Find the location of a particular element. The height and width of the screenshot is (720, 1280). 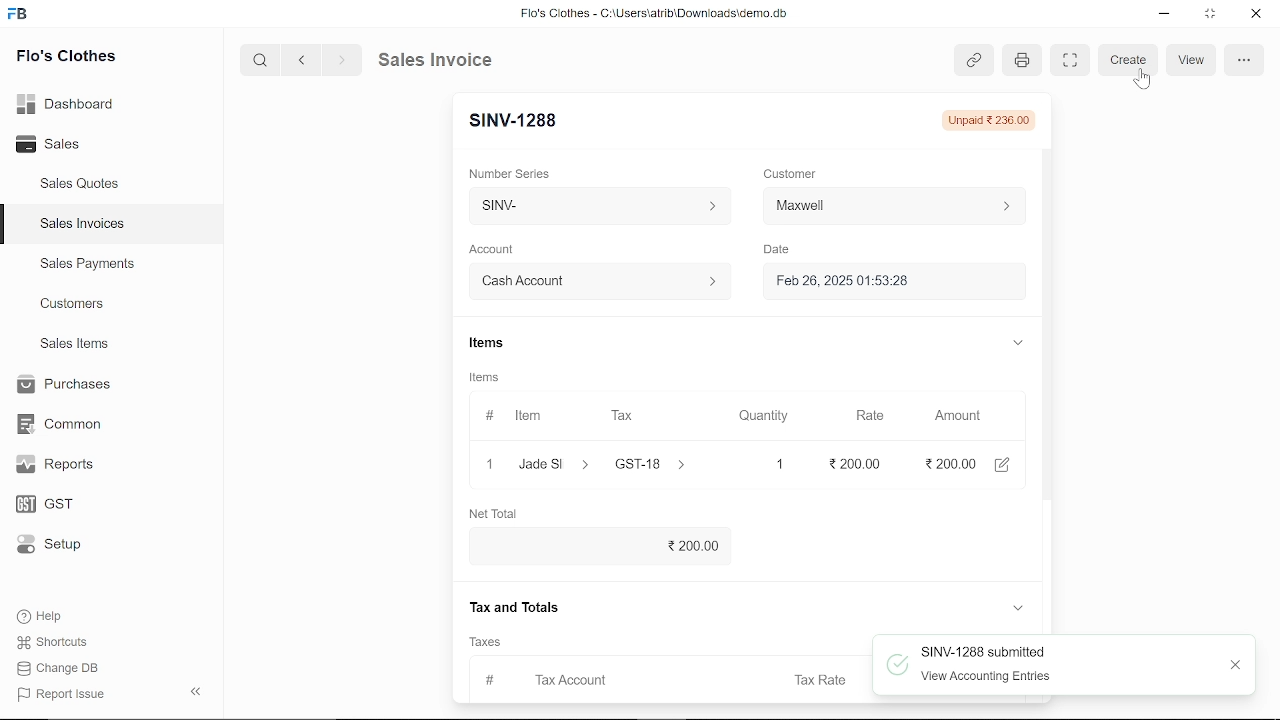

link is located at coordinates (973, 61).